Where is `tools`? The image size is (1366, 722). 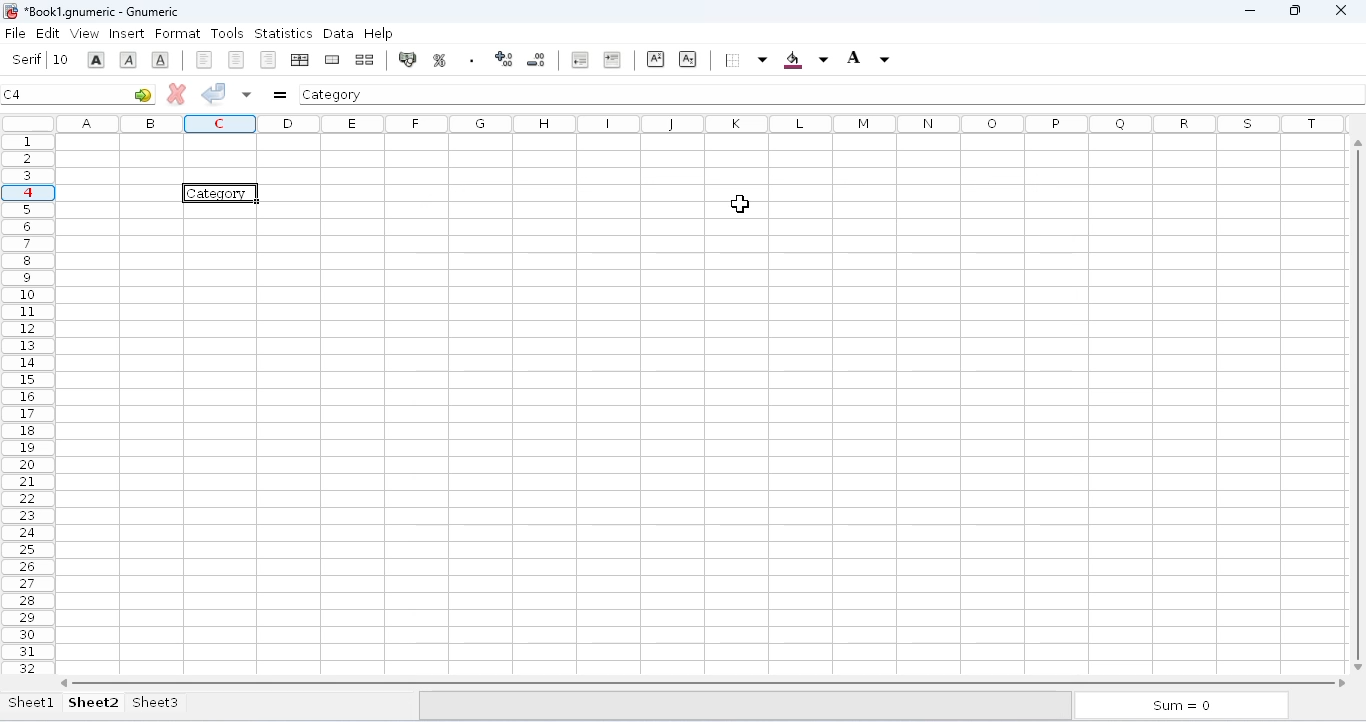 tools is located at coordinates (227, 33).